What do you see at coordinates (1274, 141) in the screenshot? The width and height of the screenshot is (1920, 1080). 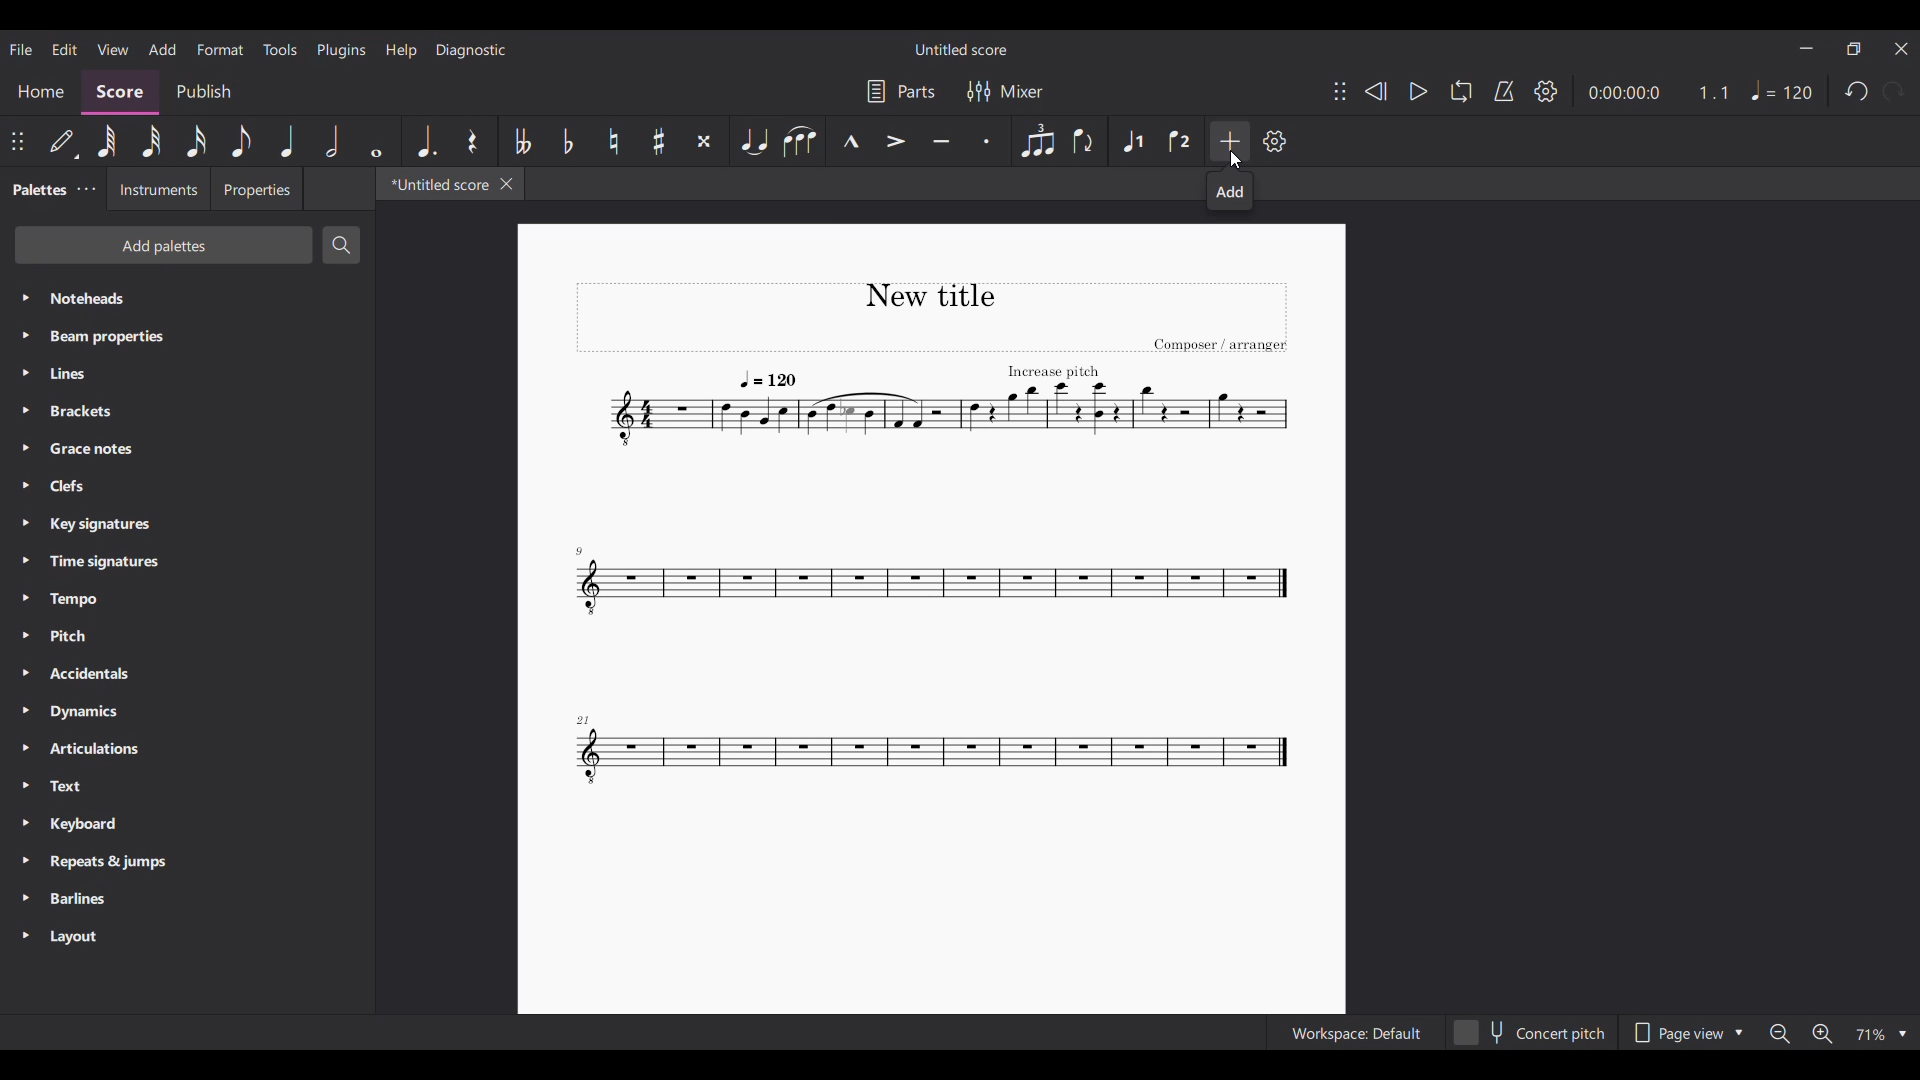 I see `Settings` at bounding box center [1274, 141].